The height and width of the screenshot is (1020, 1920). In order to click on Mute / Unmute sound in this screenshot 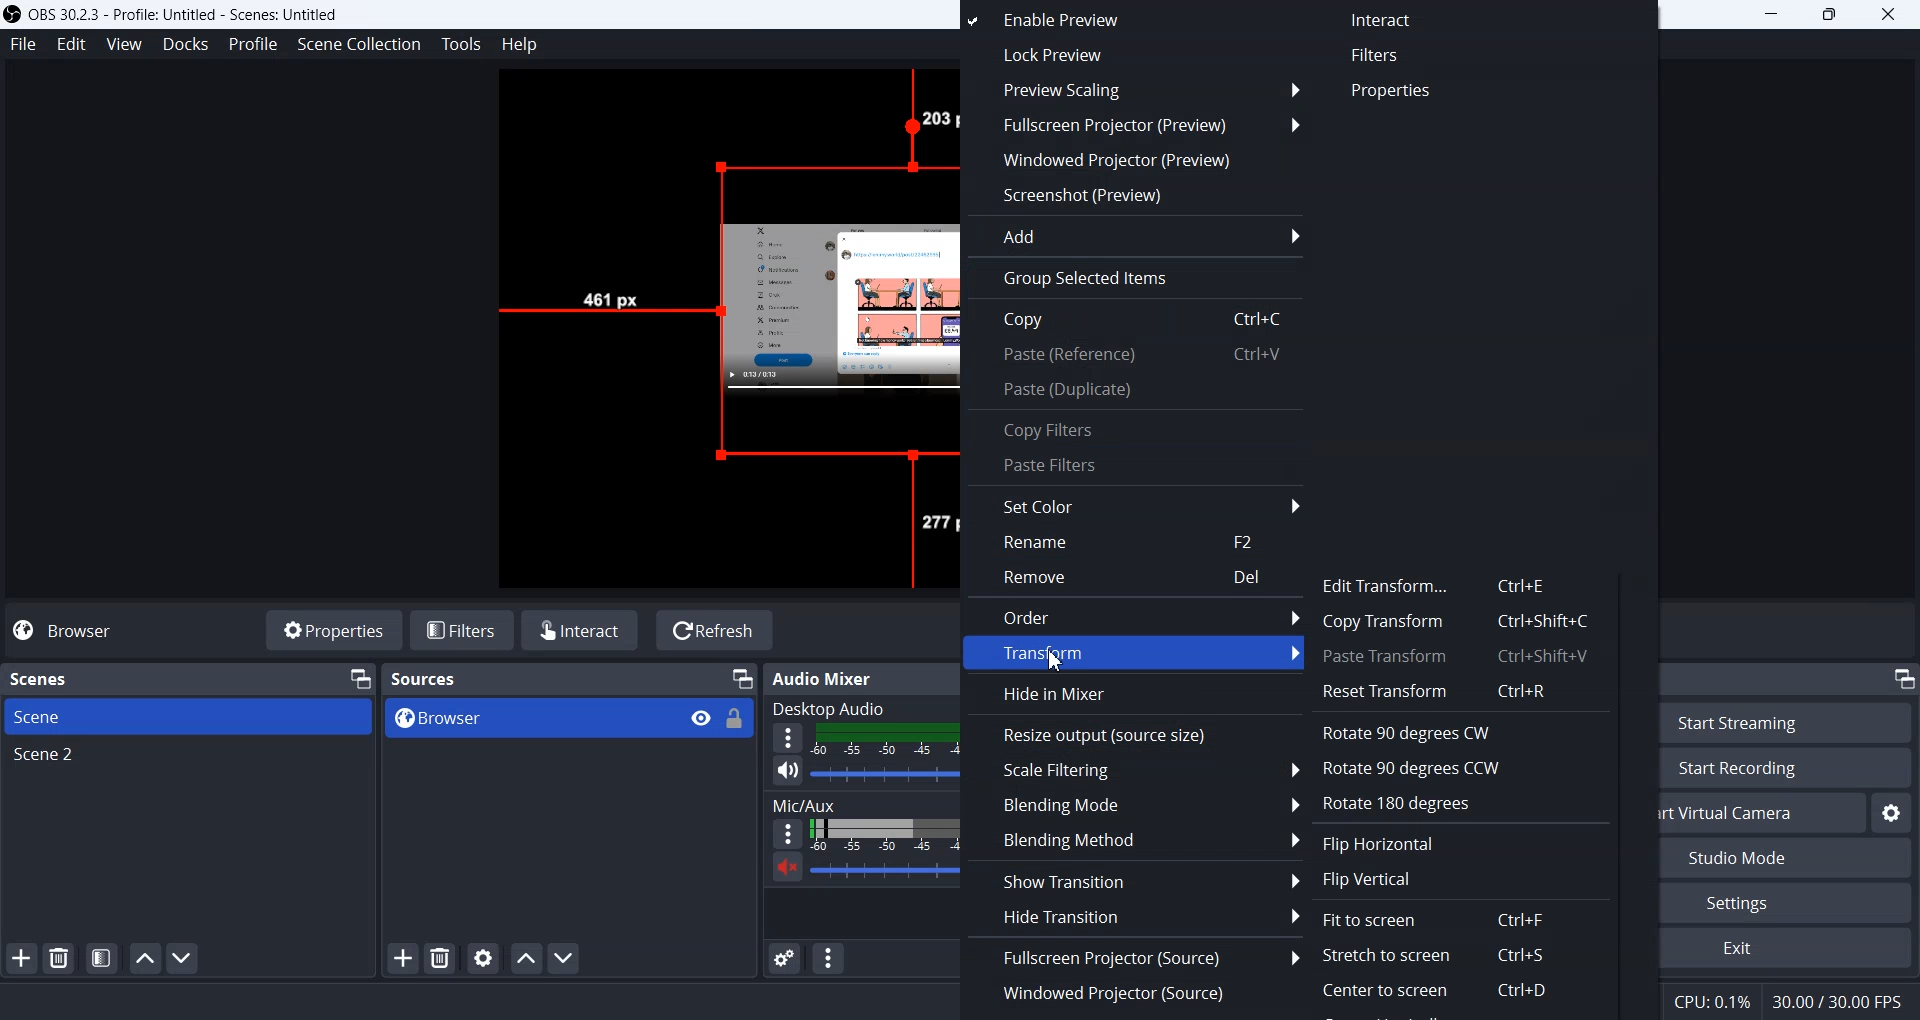, I will do `click(775, 870)`.